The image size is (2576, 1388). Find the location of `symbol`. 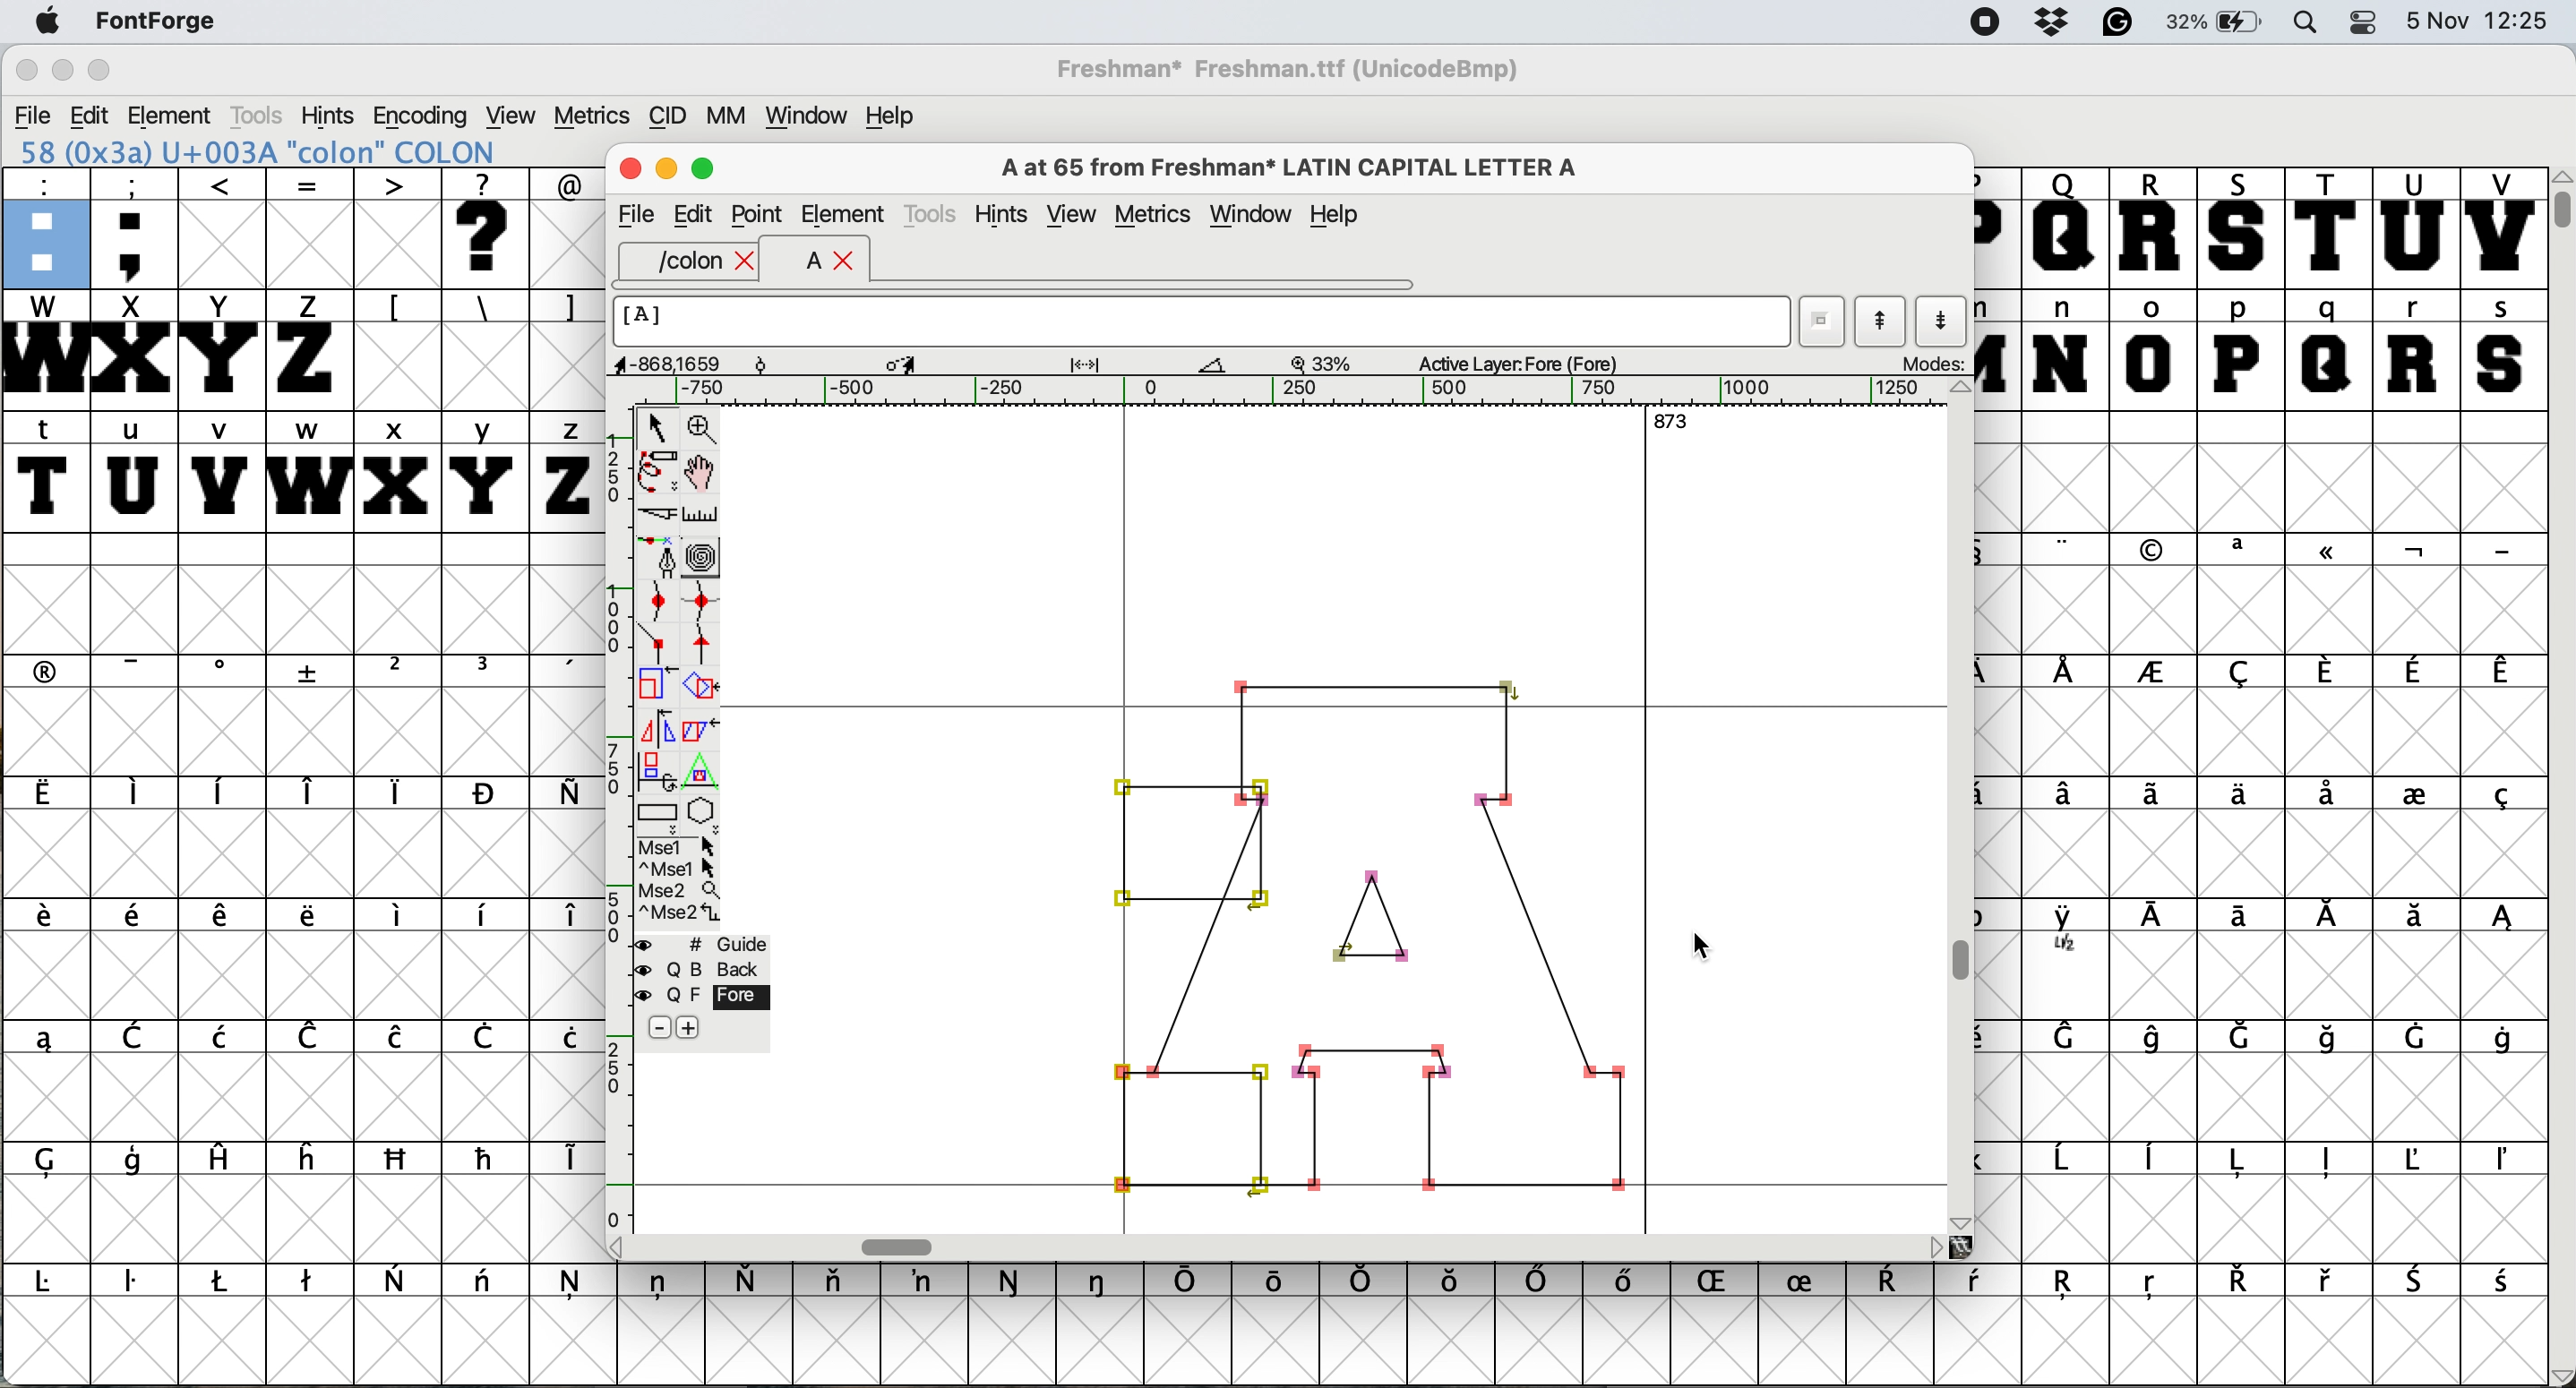

symbol is located at coordinates (485, 671).